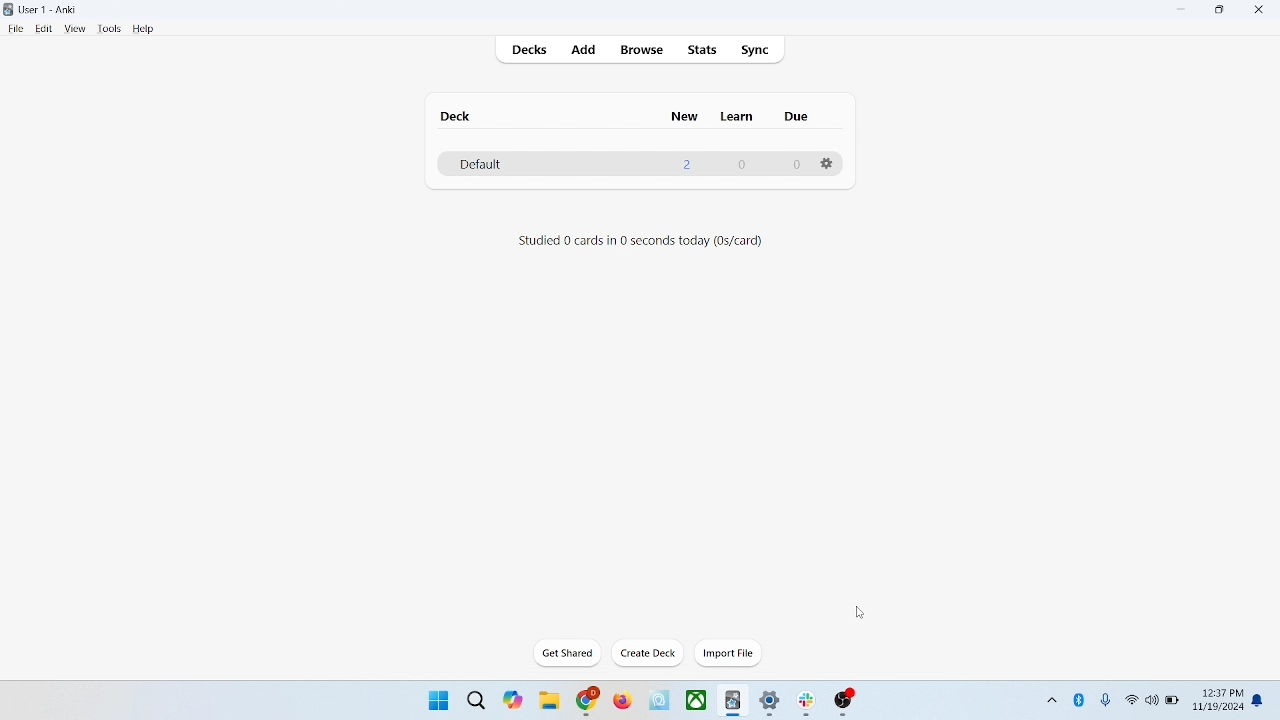  I want to click on microphone, so click(1107, 701).